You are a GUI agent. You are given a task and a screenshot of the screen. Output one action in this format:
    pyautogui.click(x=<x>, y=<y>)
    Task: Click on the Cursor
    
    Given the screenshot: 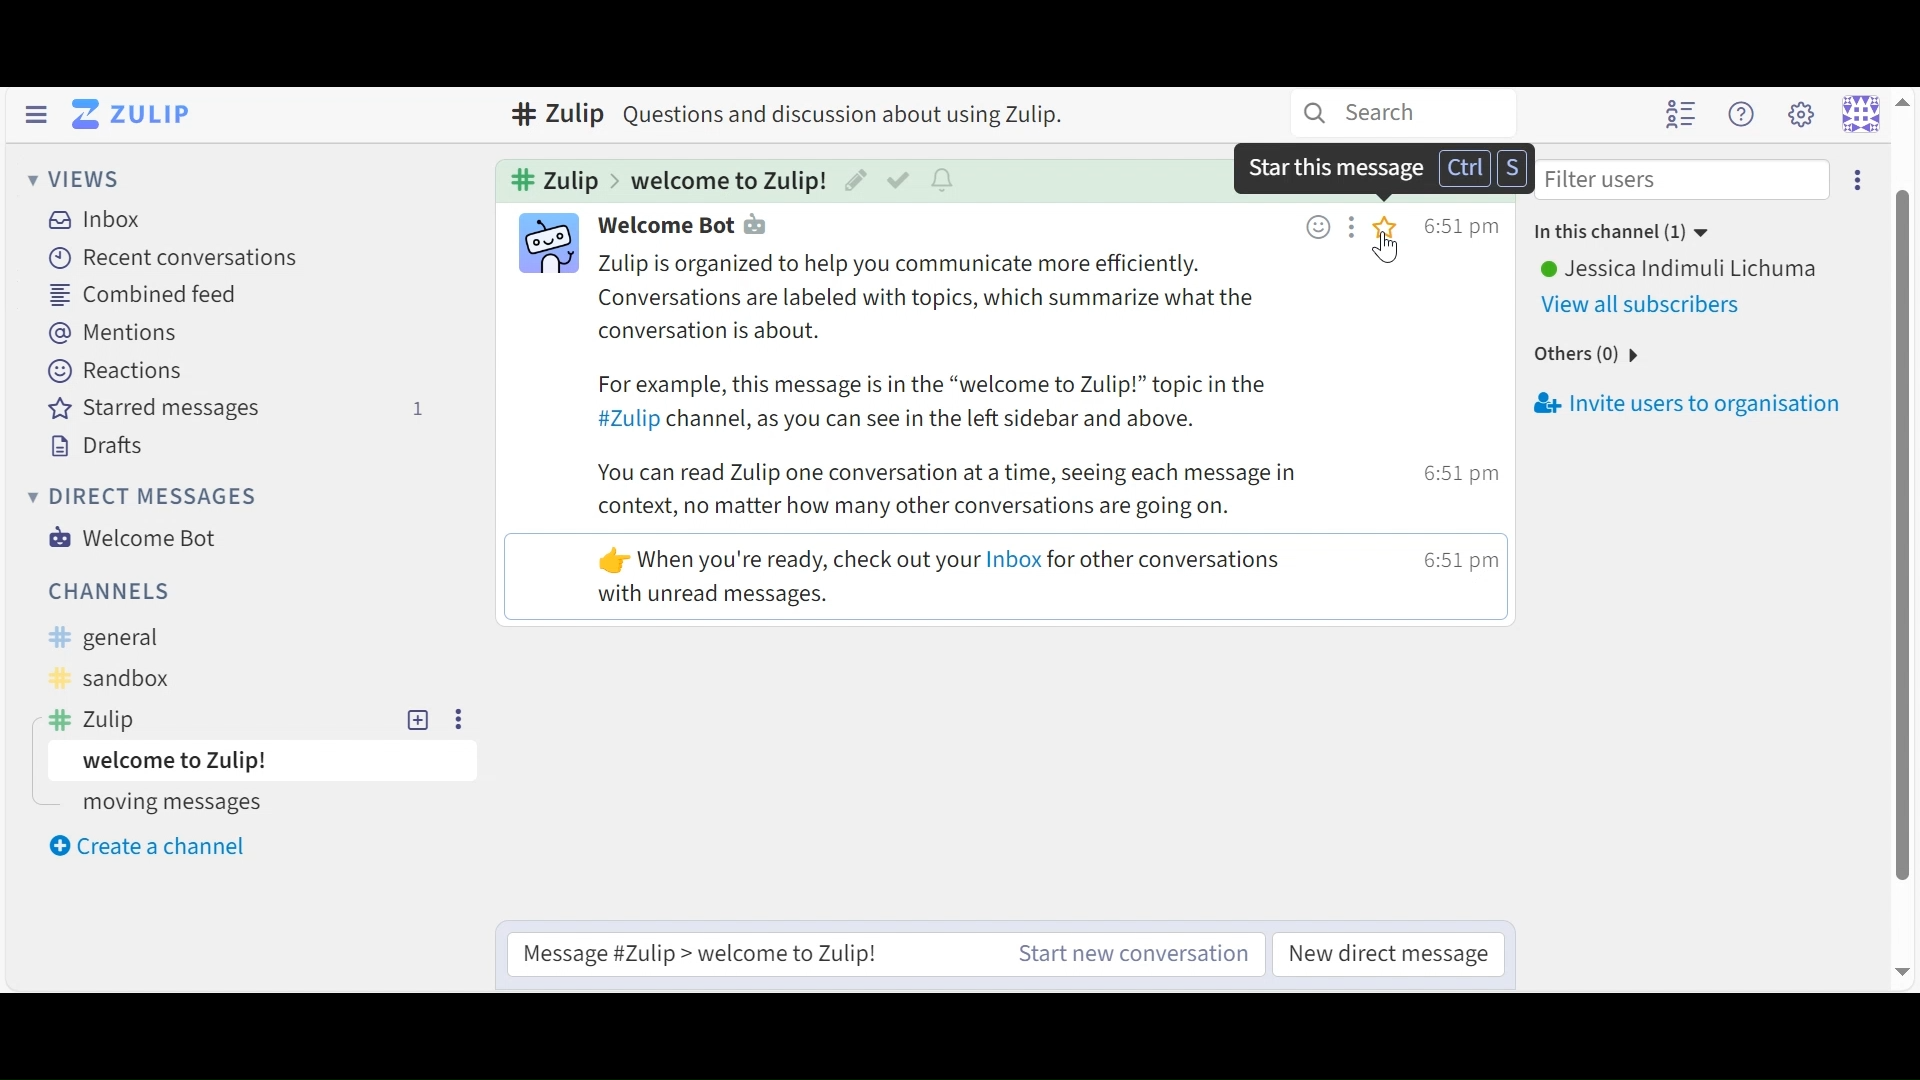 What is the action you would take?
    pyautogui.click(x=1389, y=249)
    